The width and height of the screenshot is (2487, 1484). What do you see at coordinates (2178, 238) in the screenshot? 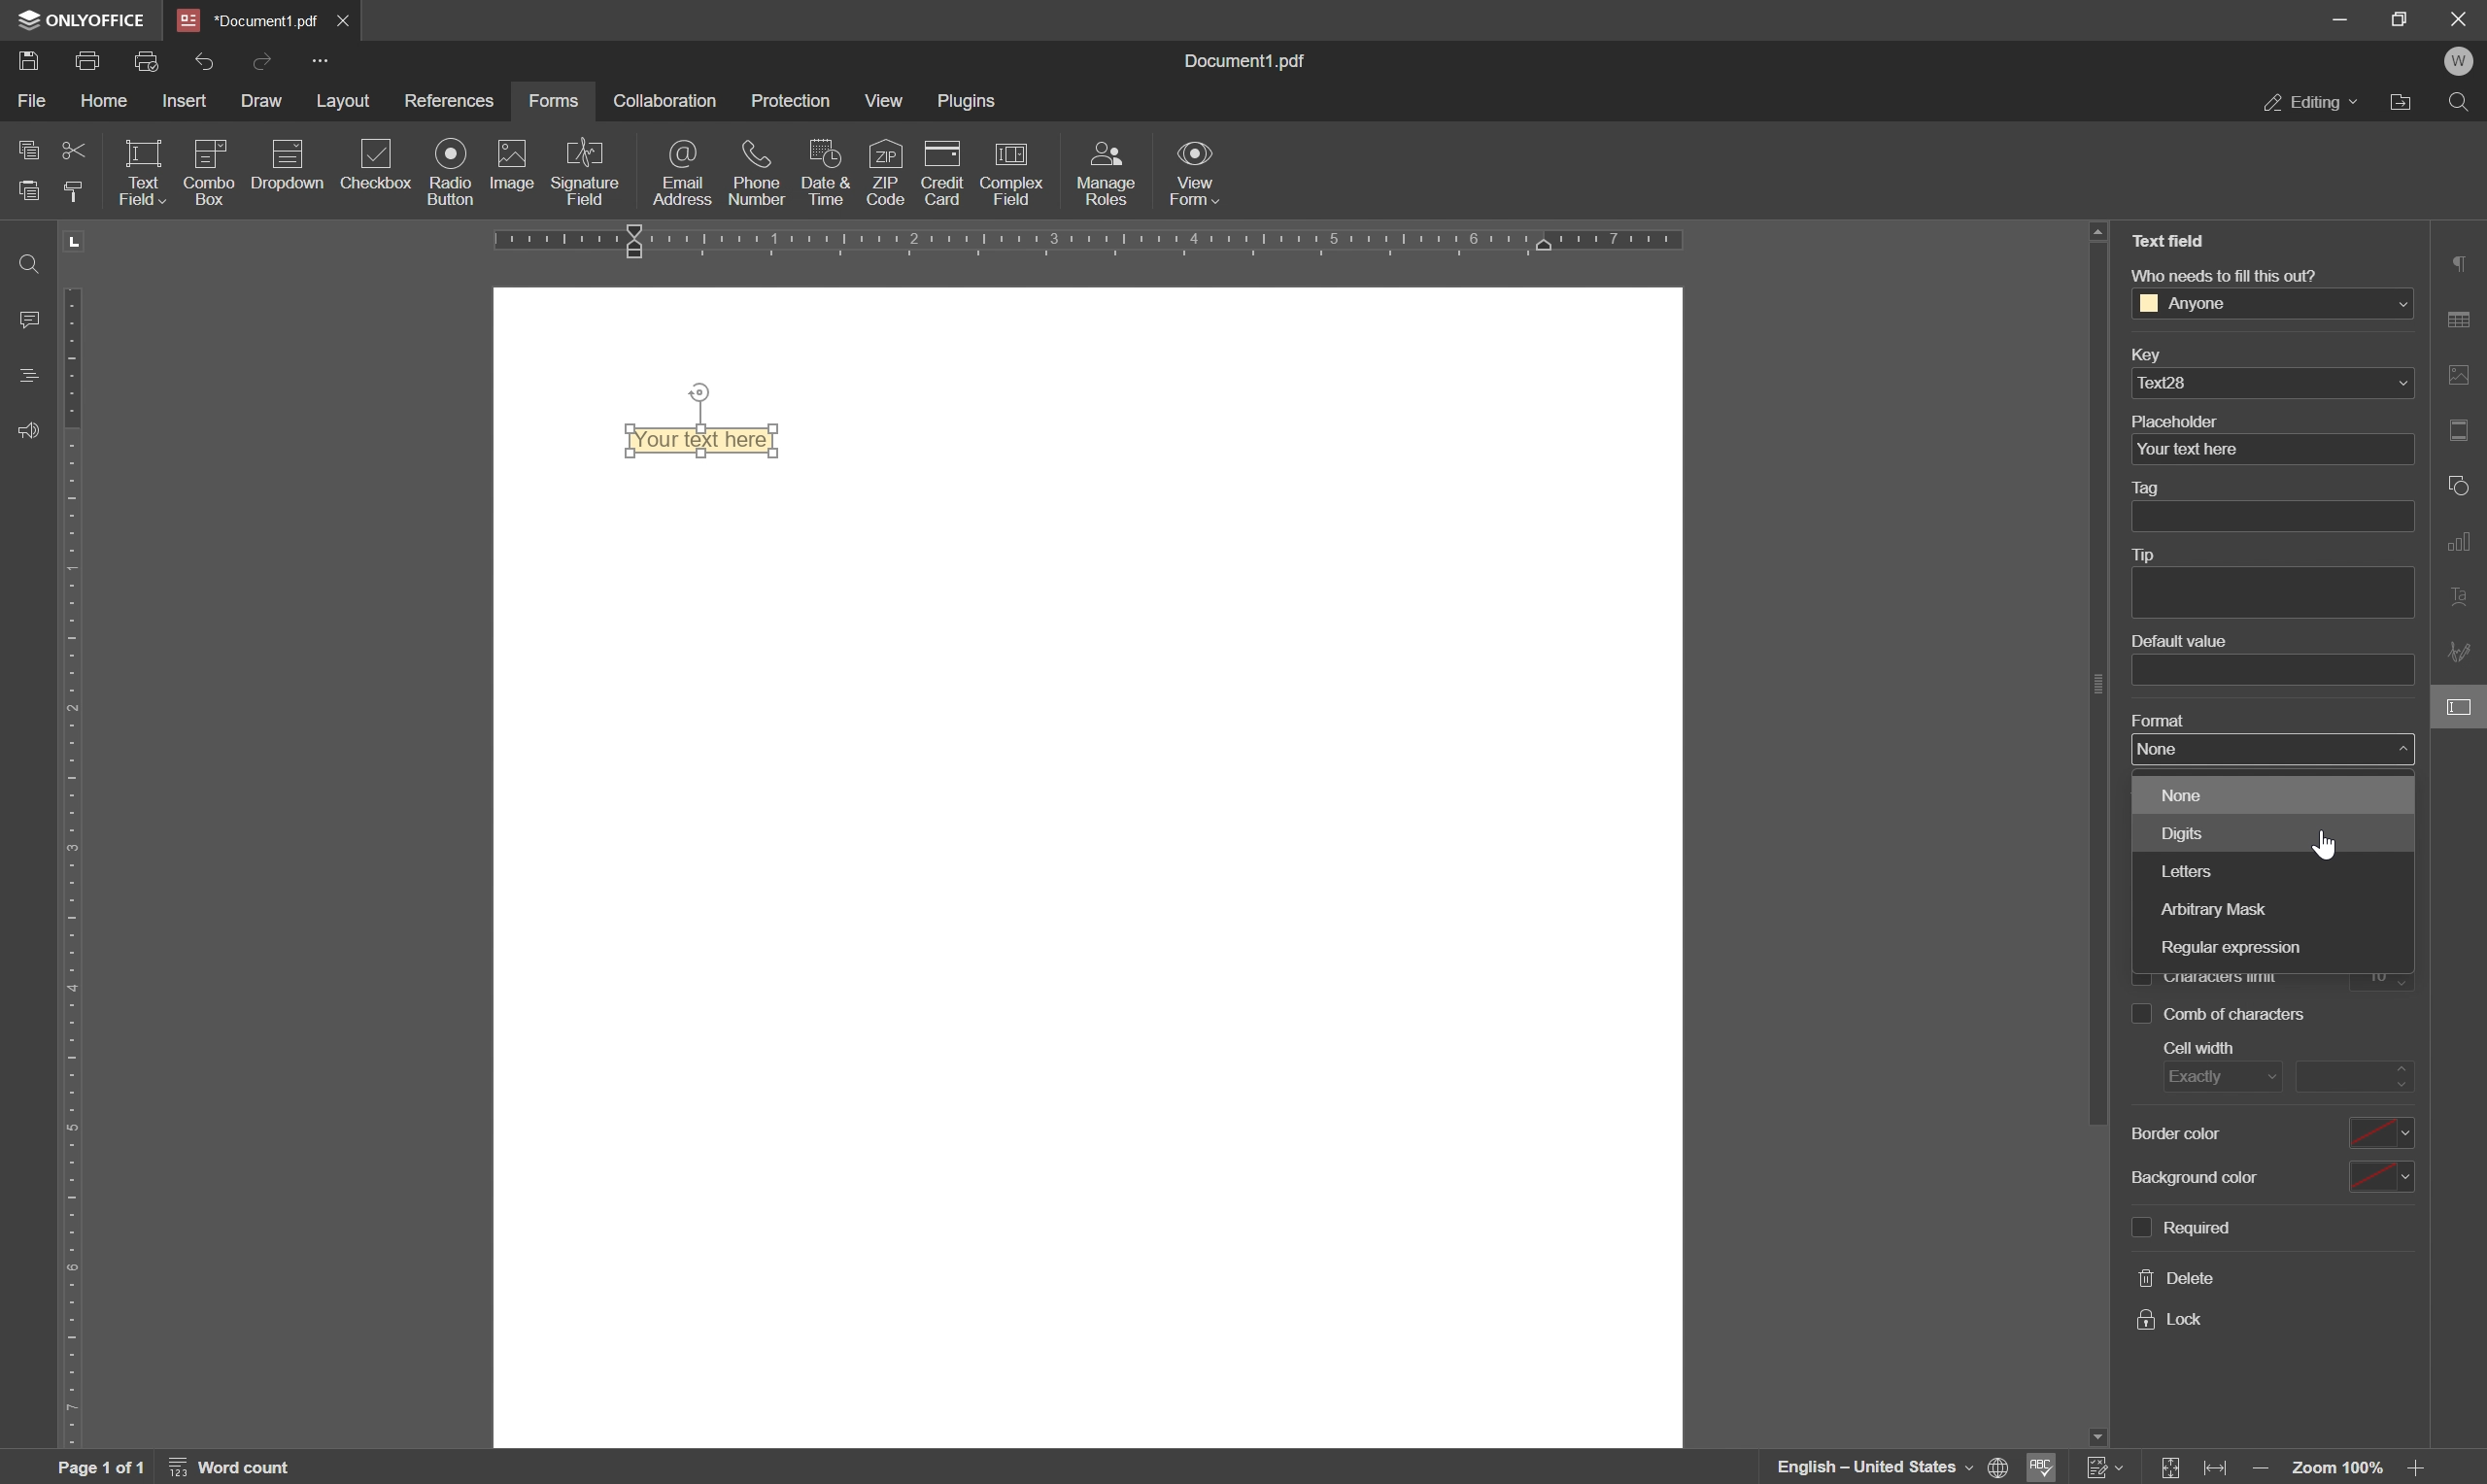
I see `Text field` at bounding box center [2178, 238].